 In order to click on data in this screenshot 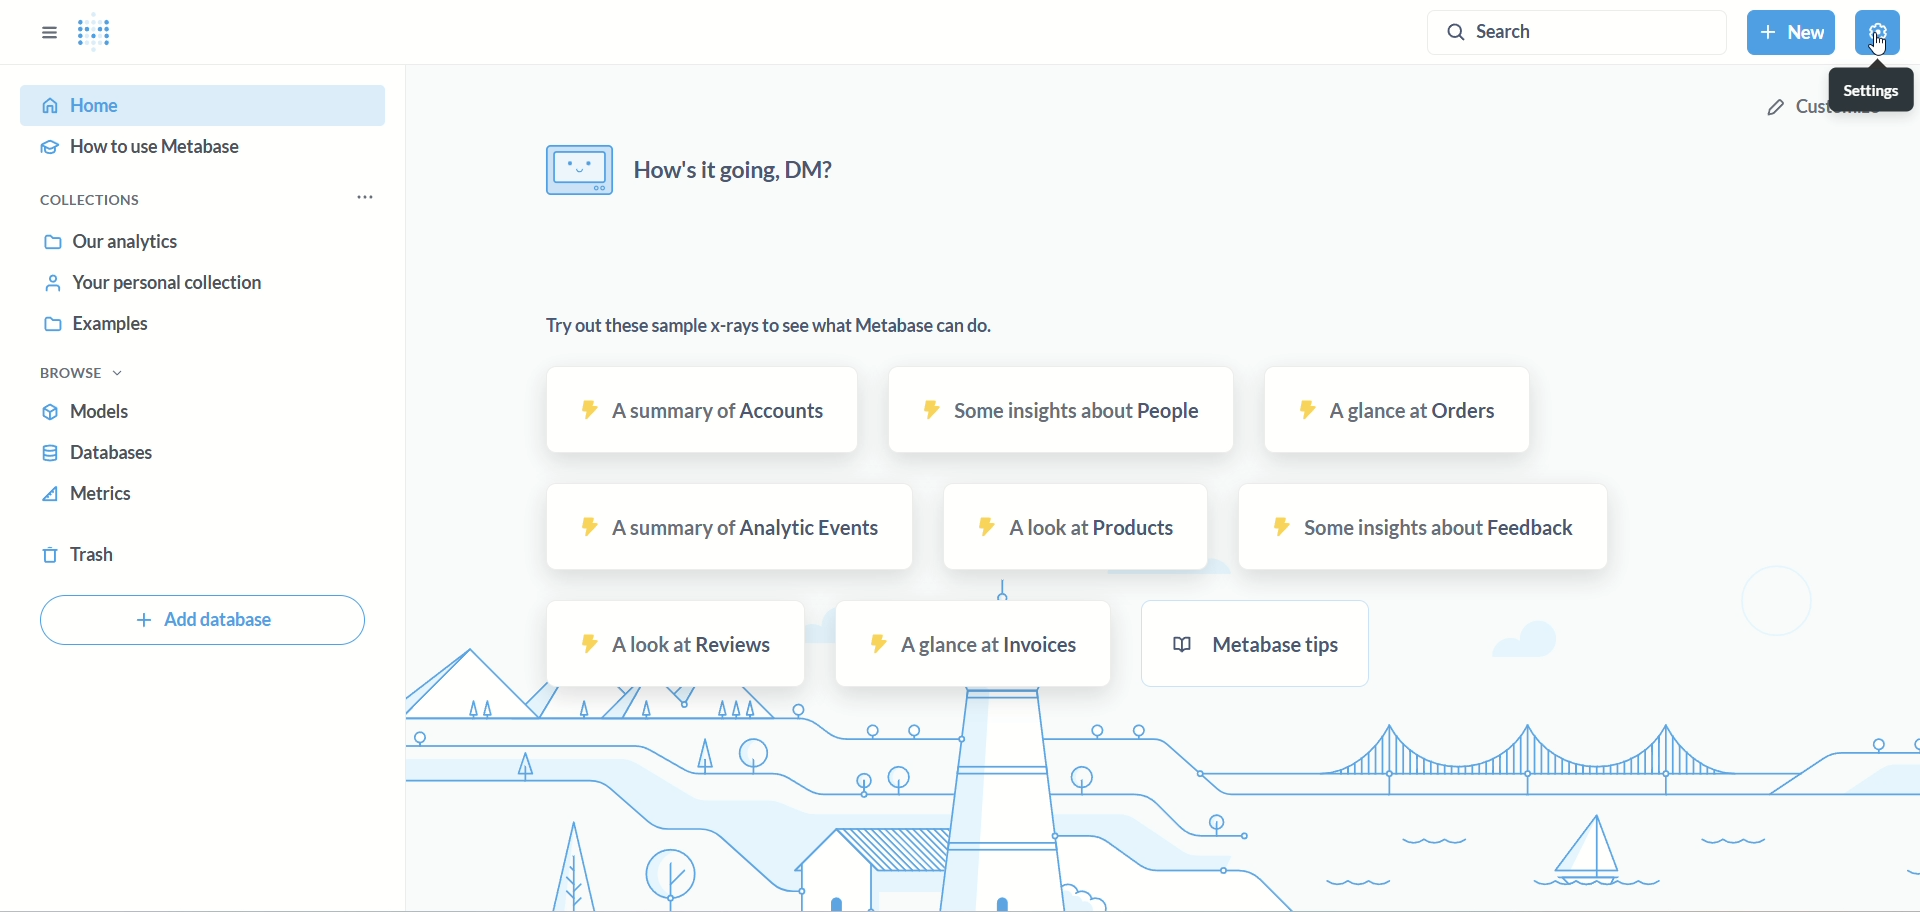, I will do `click(782, 329)`.